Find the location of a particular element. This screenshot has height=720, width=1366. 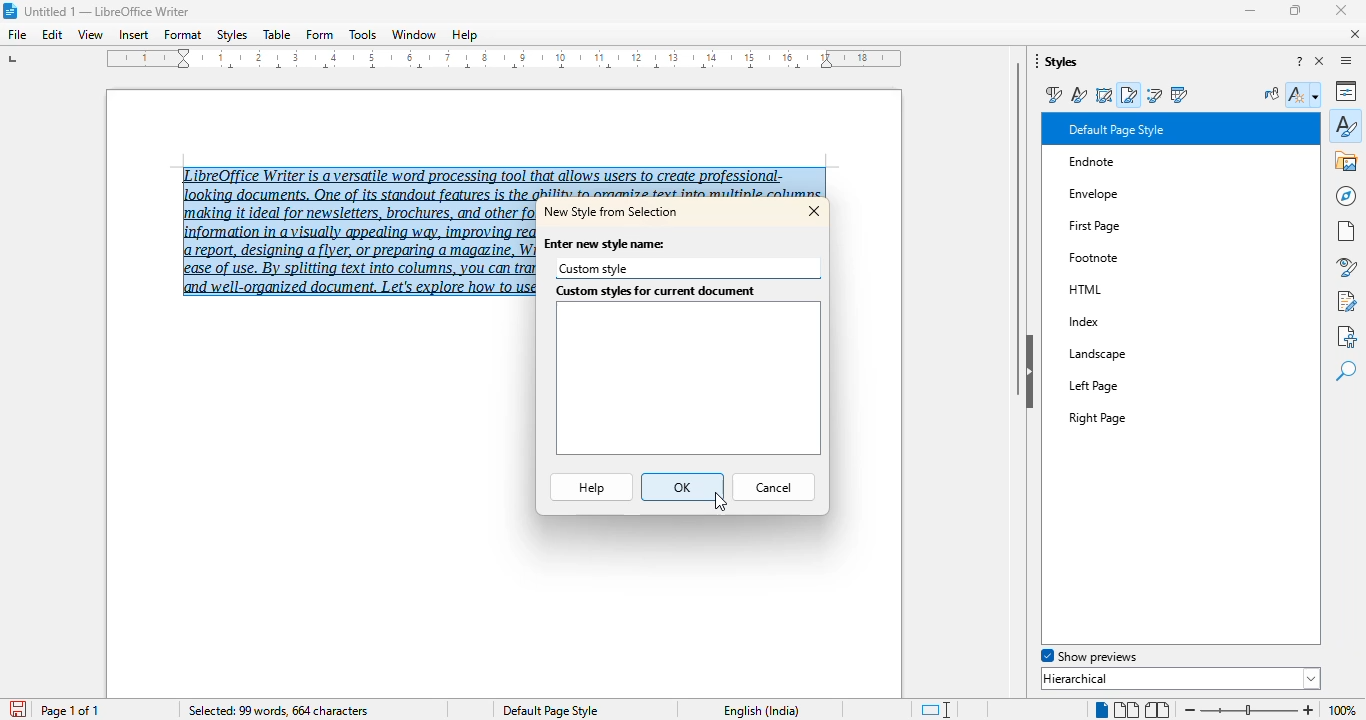

cursor is located at coordinates (1305, 126).